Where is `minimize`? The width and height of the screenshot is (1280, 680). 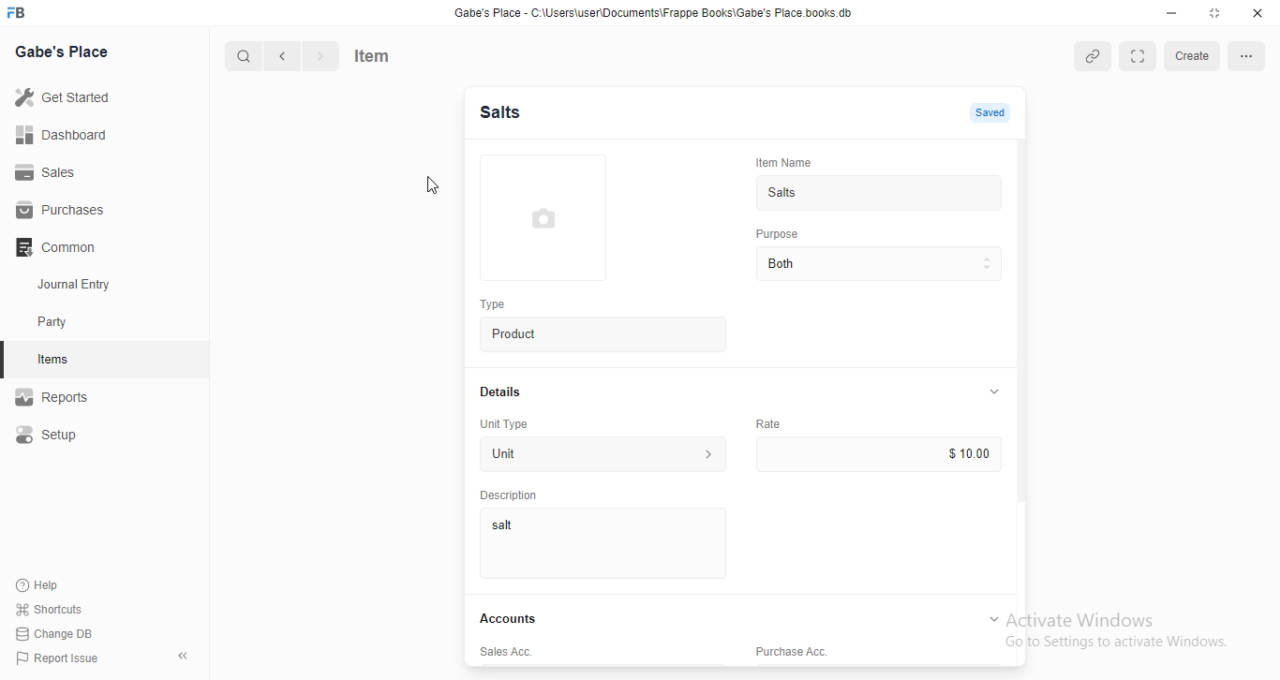 minimize is located at coordinates (1171, 14).